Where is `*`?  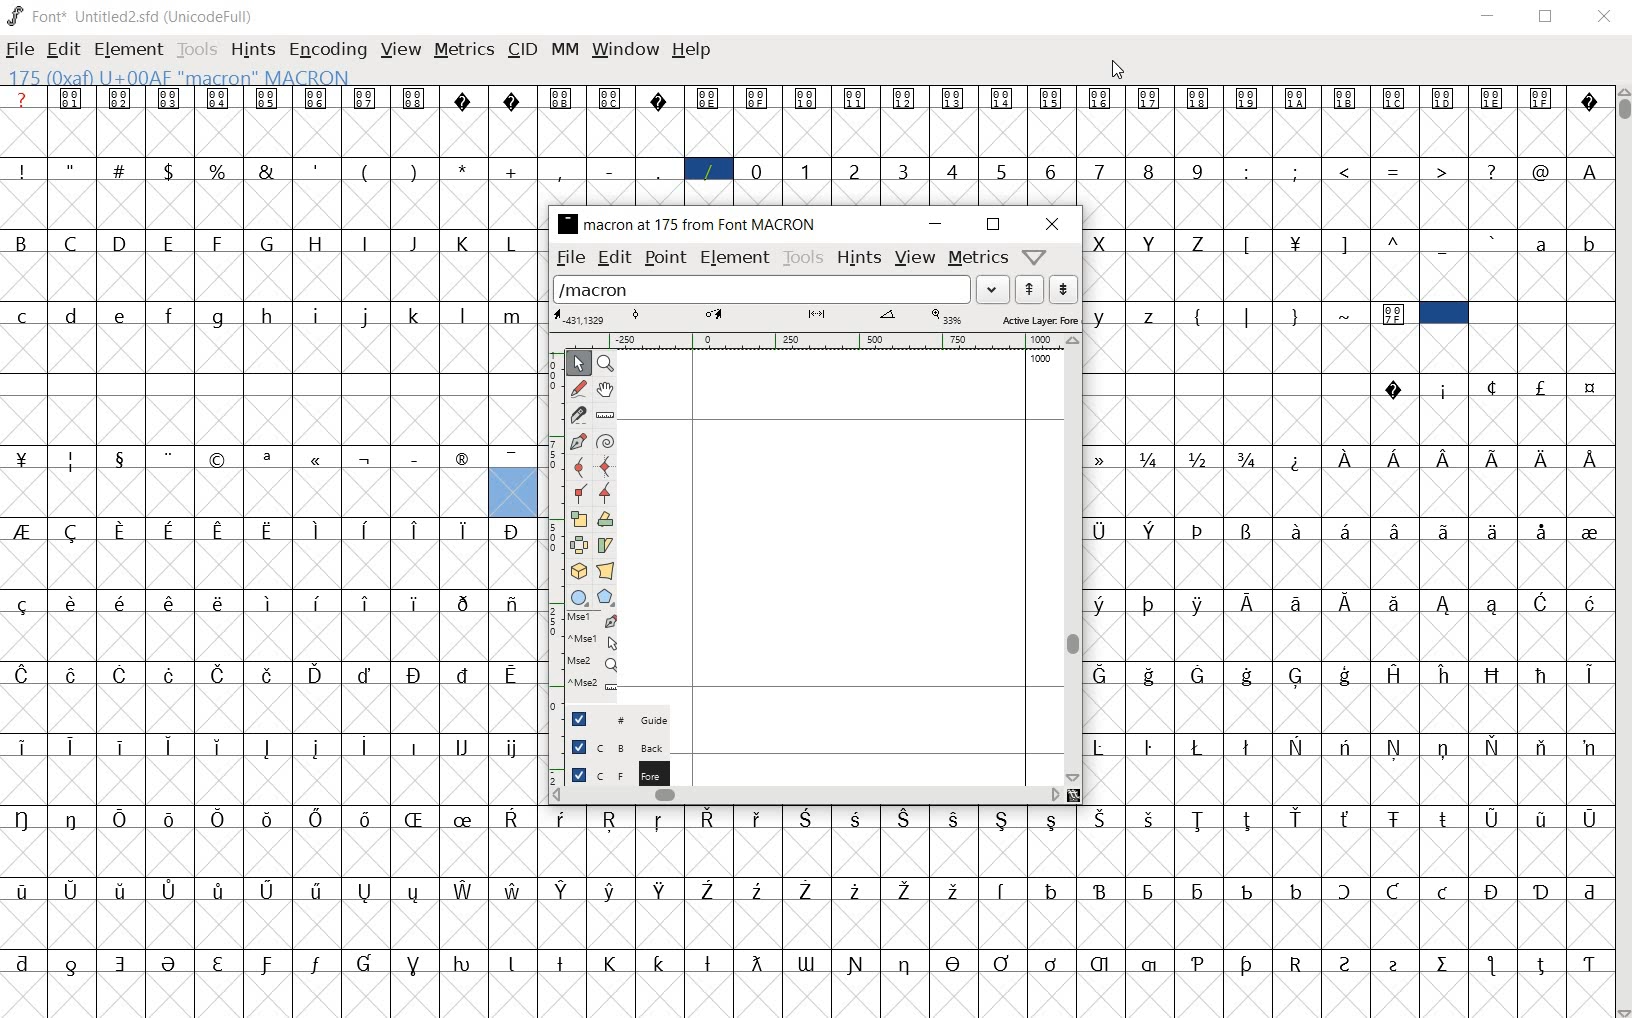 * is located at coordinates (464, 169).